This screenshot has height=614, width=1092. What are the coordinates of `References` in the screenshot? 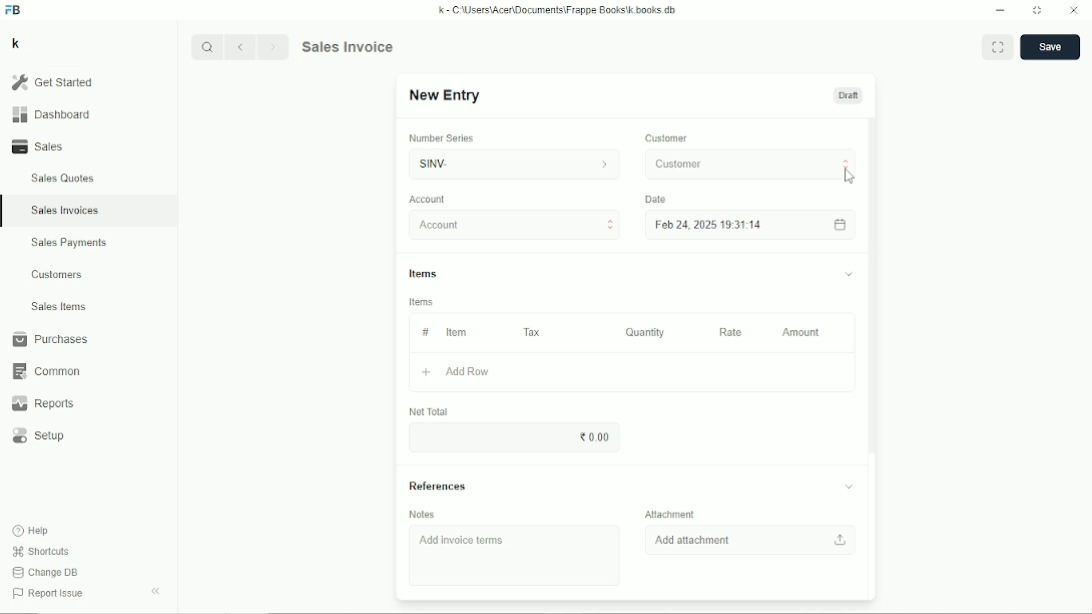 It's located at (633, 486).